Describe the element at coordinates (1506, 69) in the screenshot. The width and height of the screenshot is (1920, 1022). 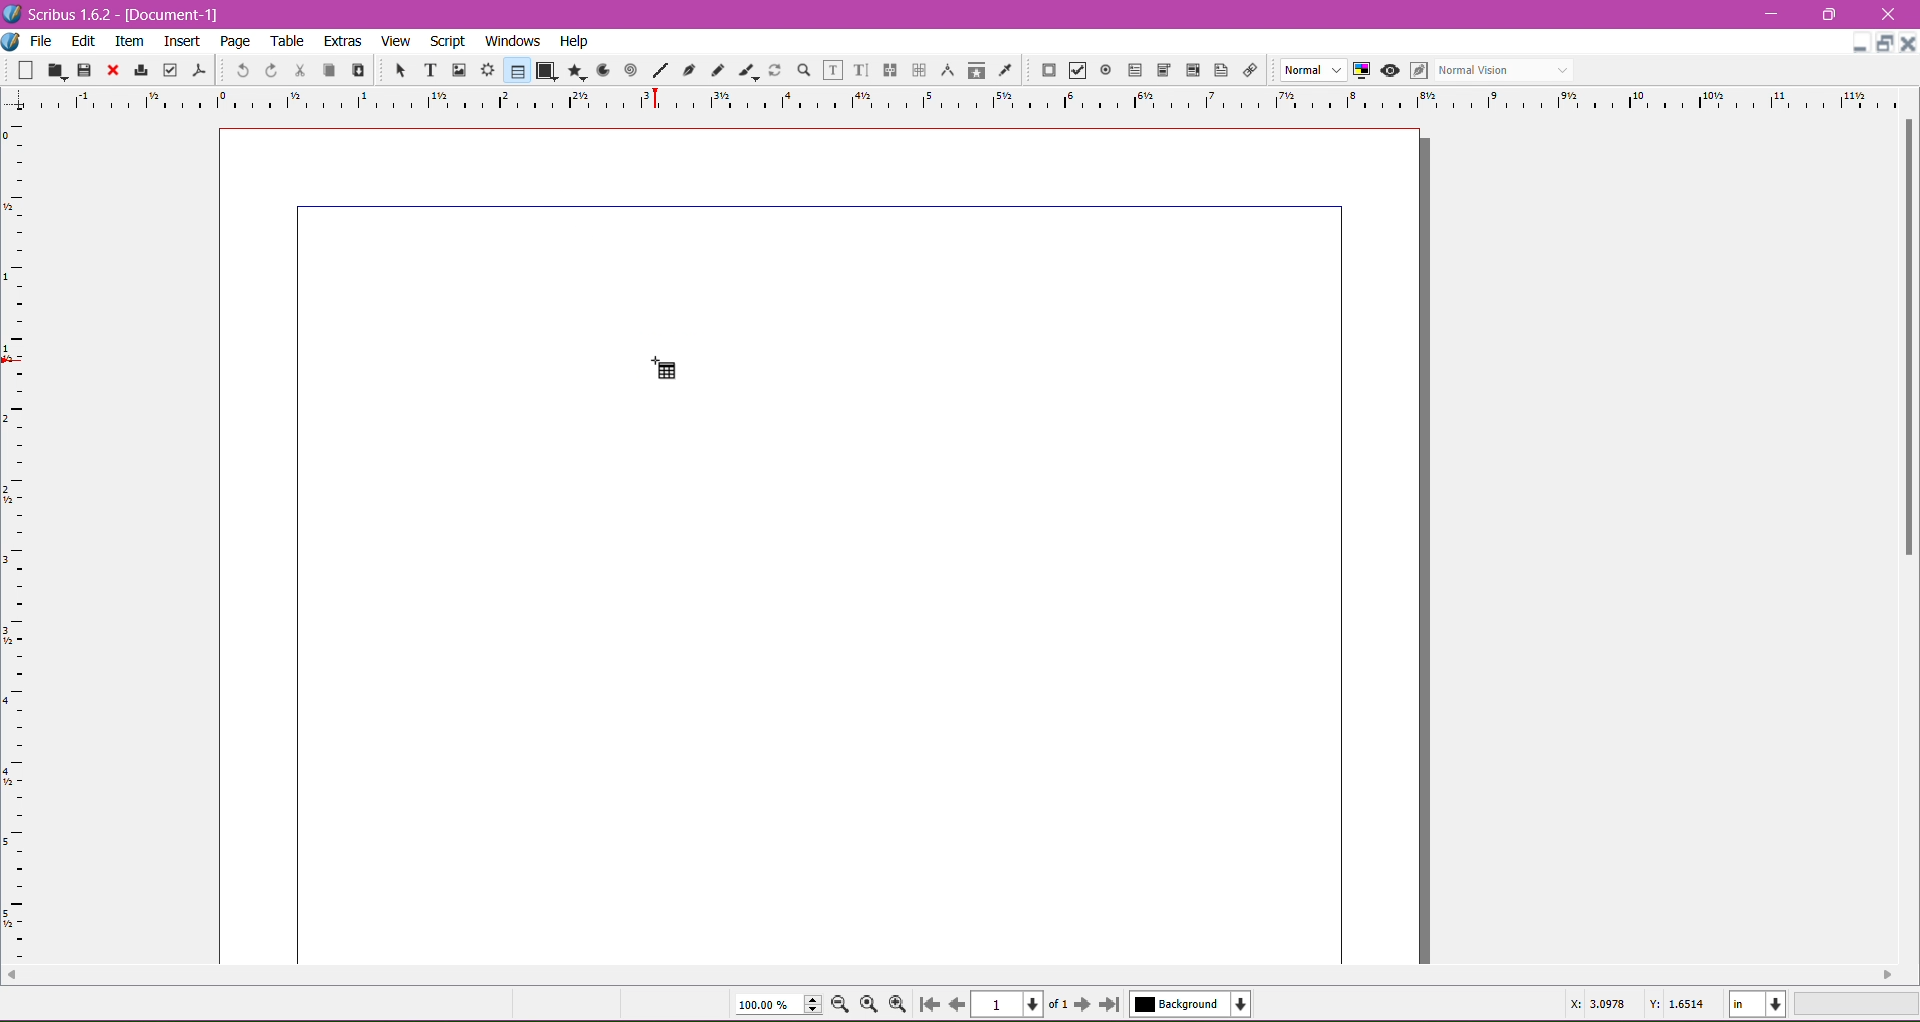
I see `Normal   Vision` at that location.